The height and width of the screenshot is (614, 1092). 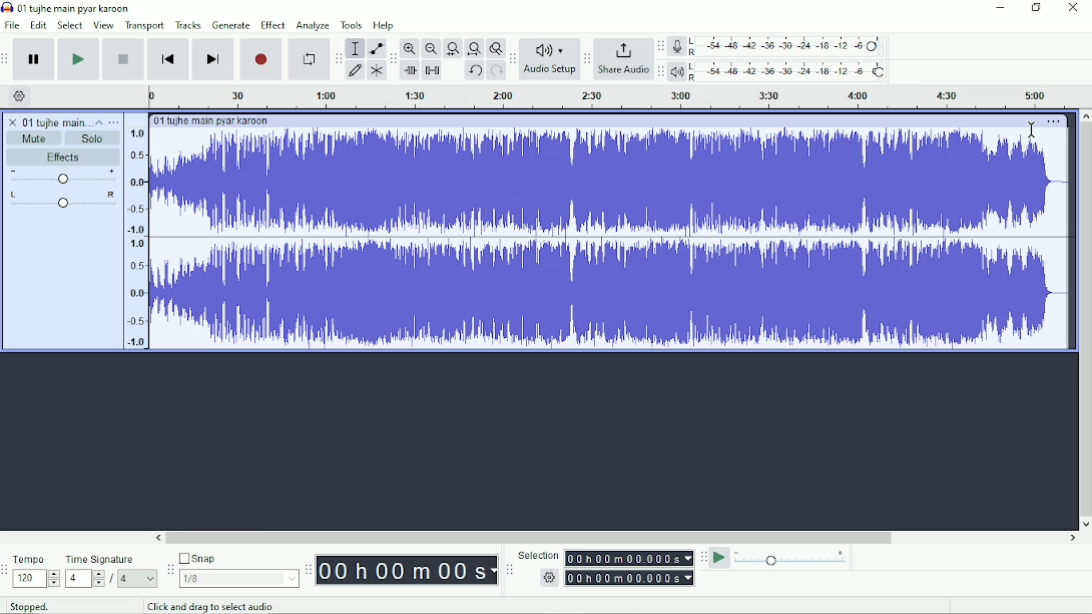 I want to click on Stop, so click(x=122, y=59).